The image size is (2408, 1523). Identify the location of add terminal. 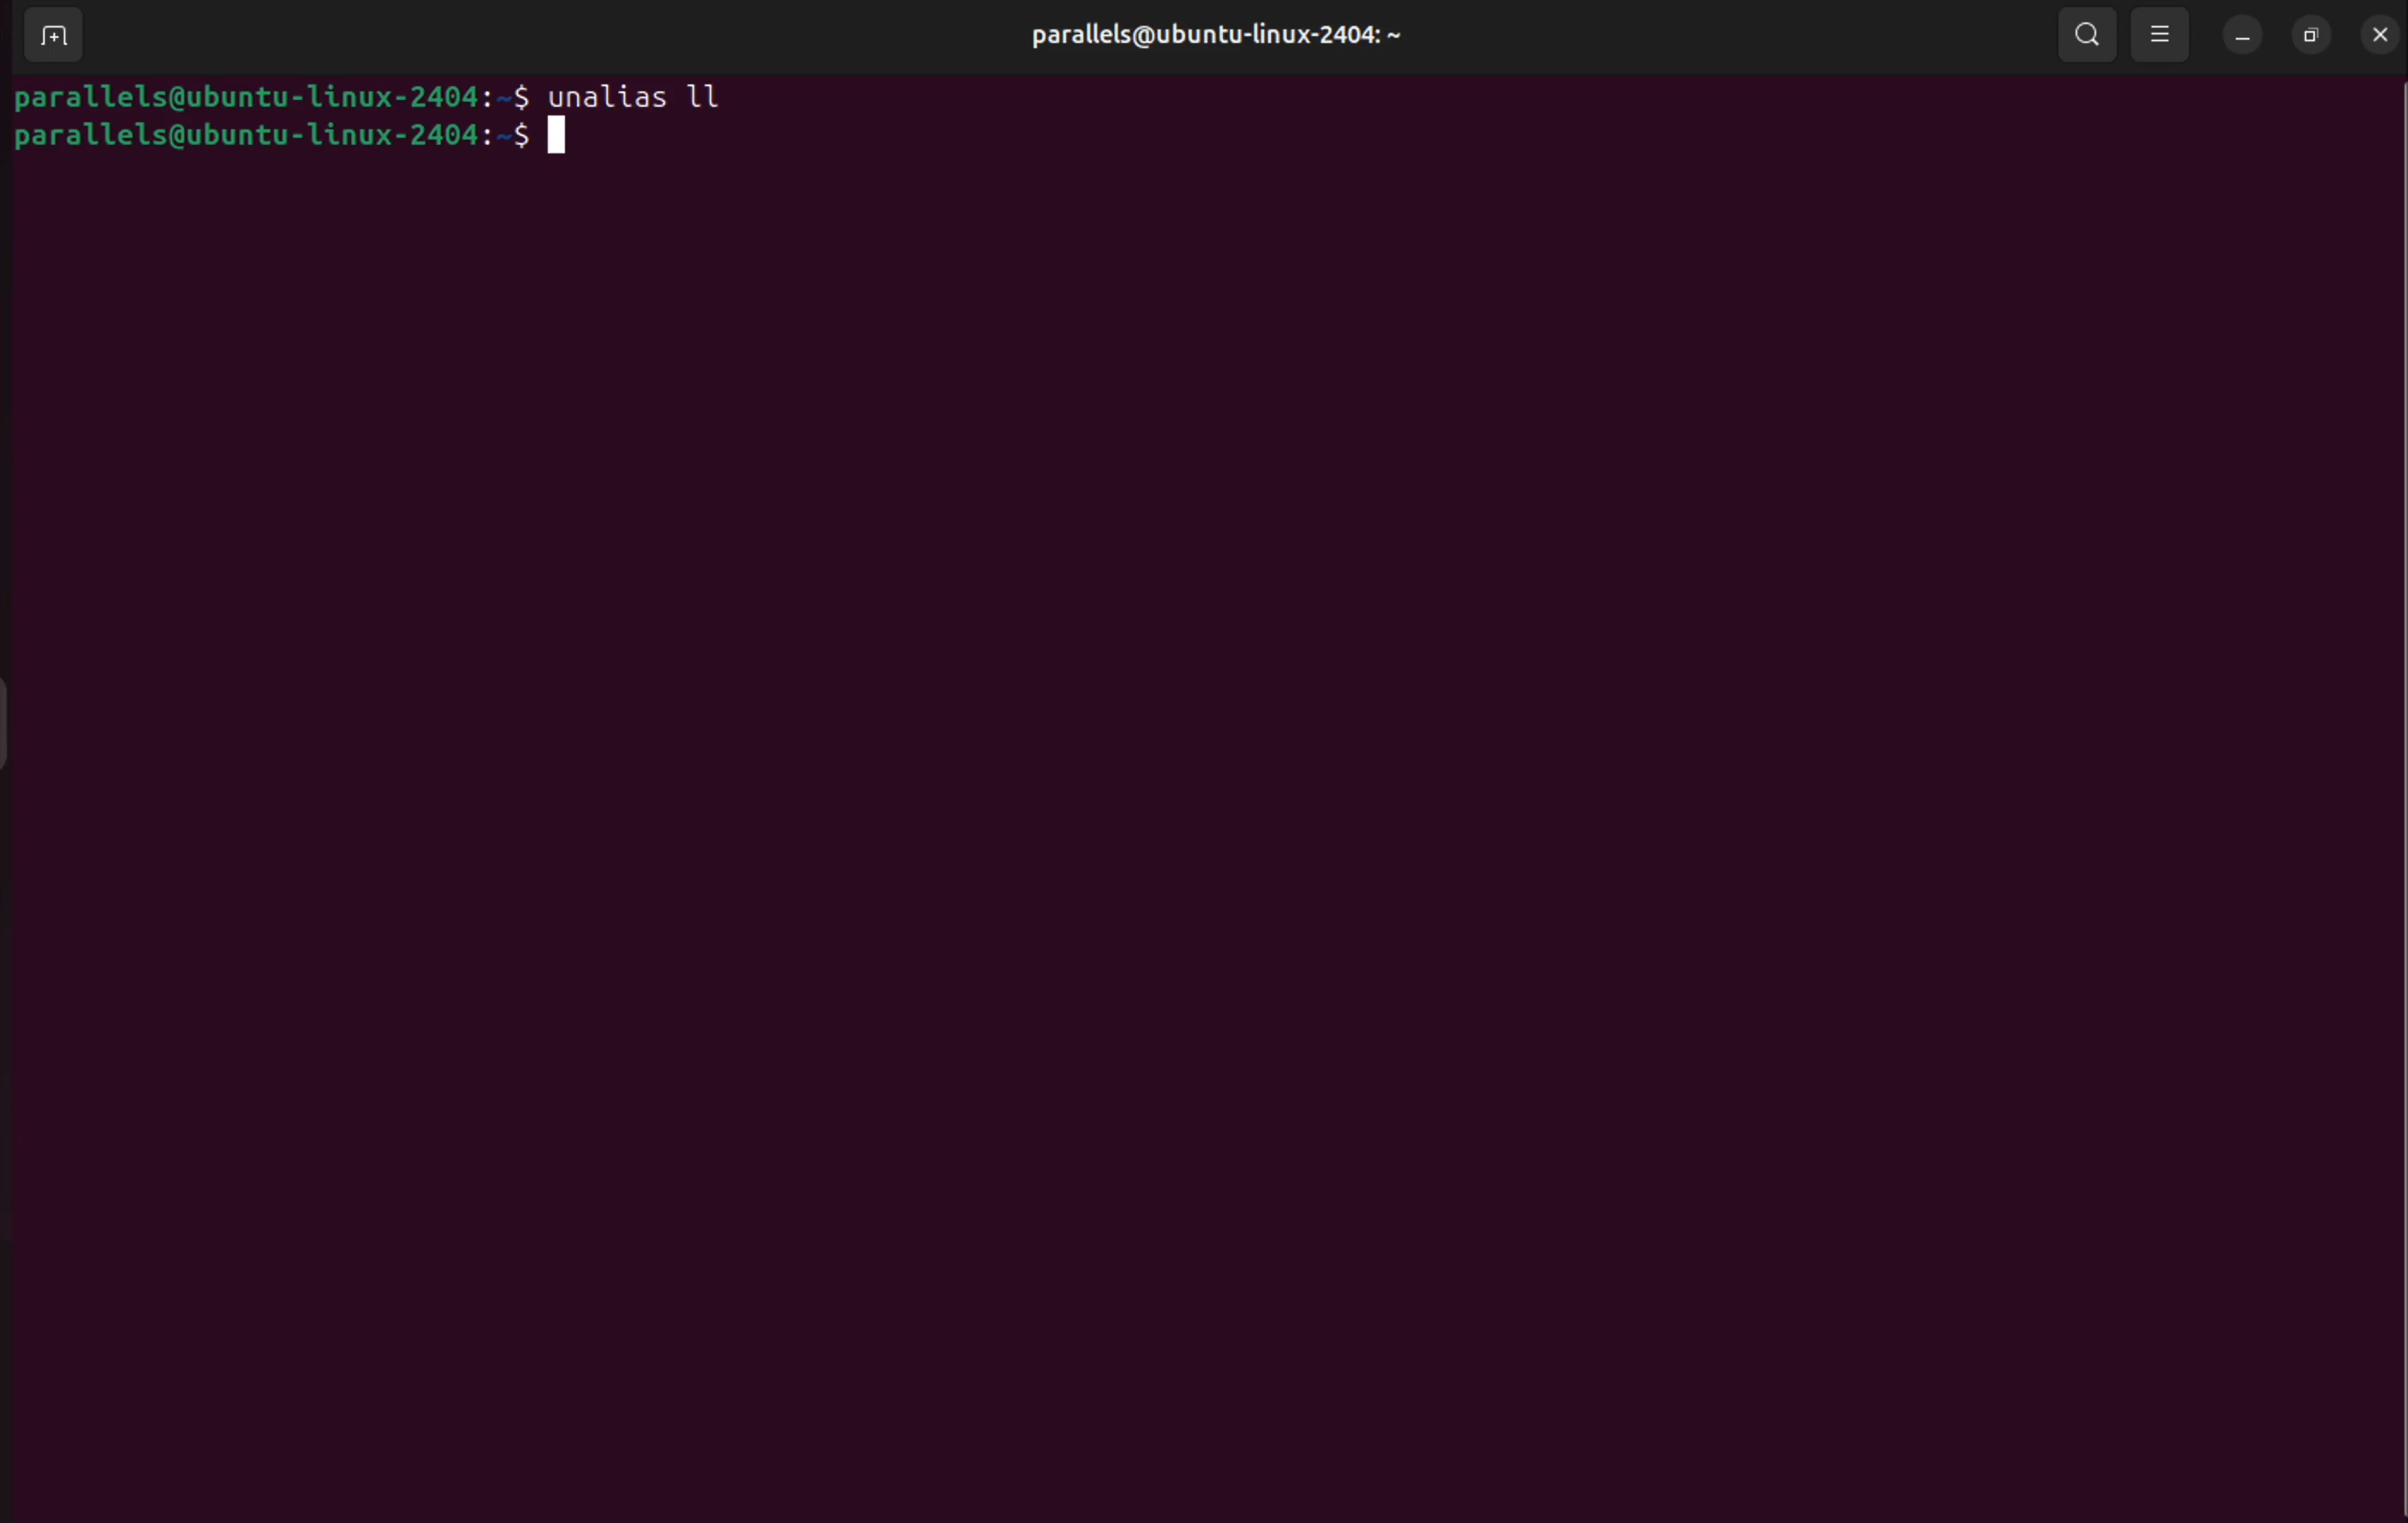
(47, 39).